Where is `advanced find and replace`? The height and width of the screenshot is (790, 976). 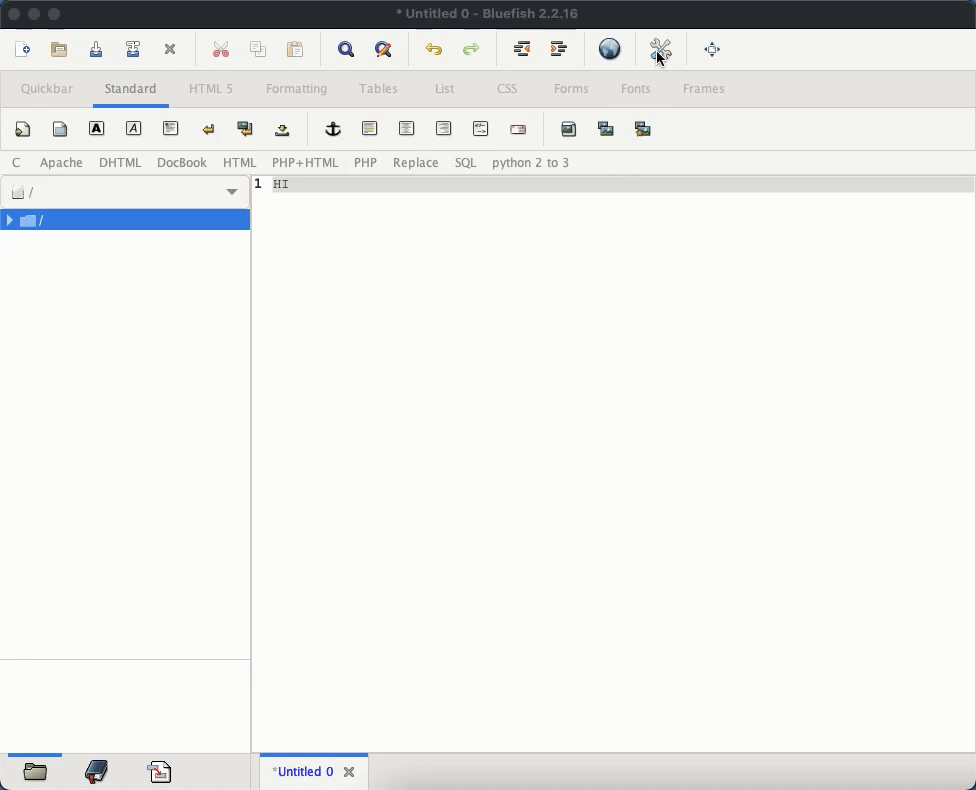
advanced find and replace is located at coordinates (383, 51).